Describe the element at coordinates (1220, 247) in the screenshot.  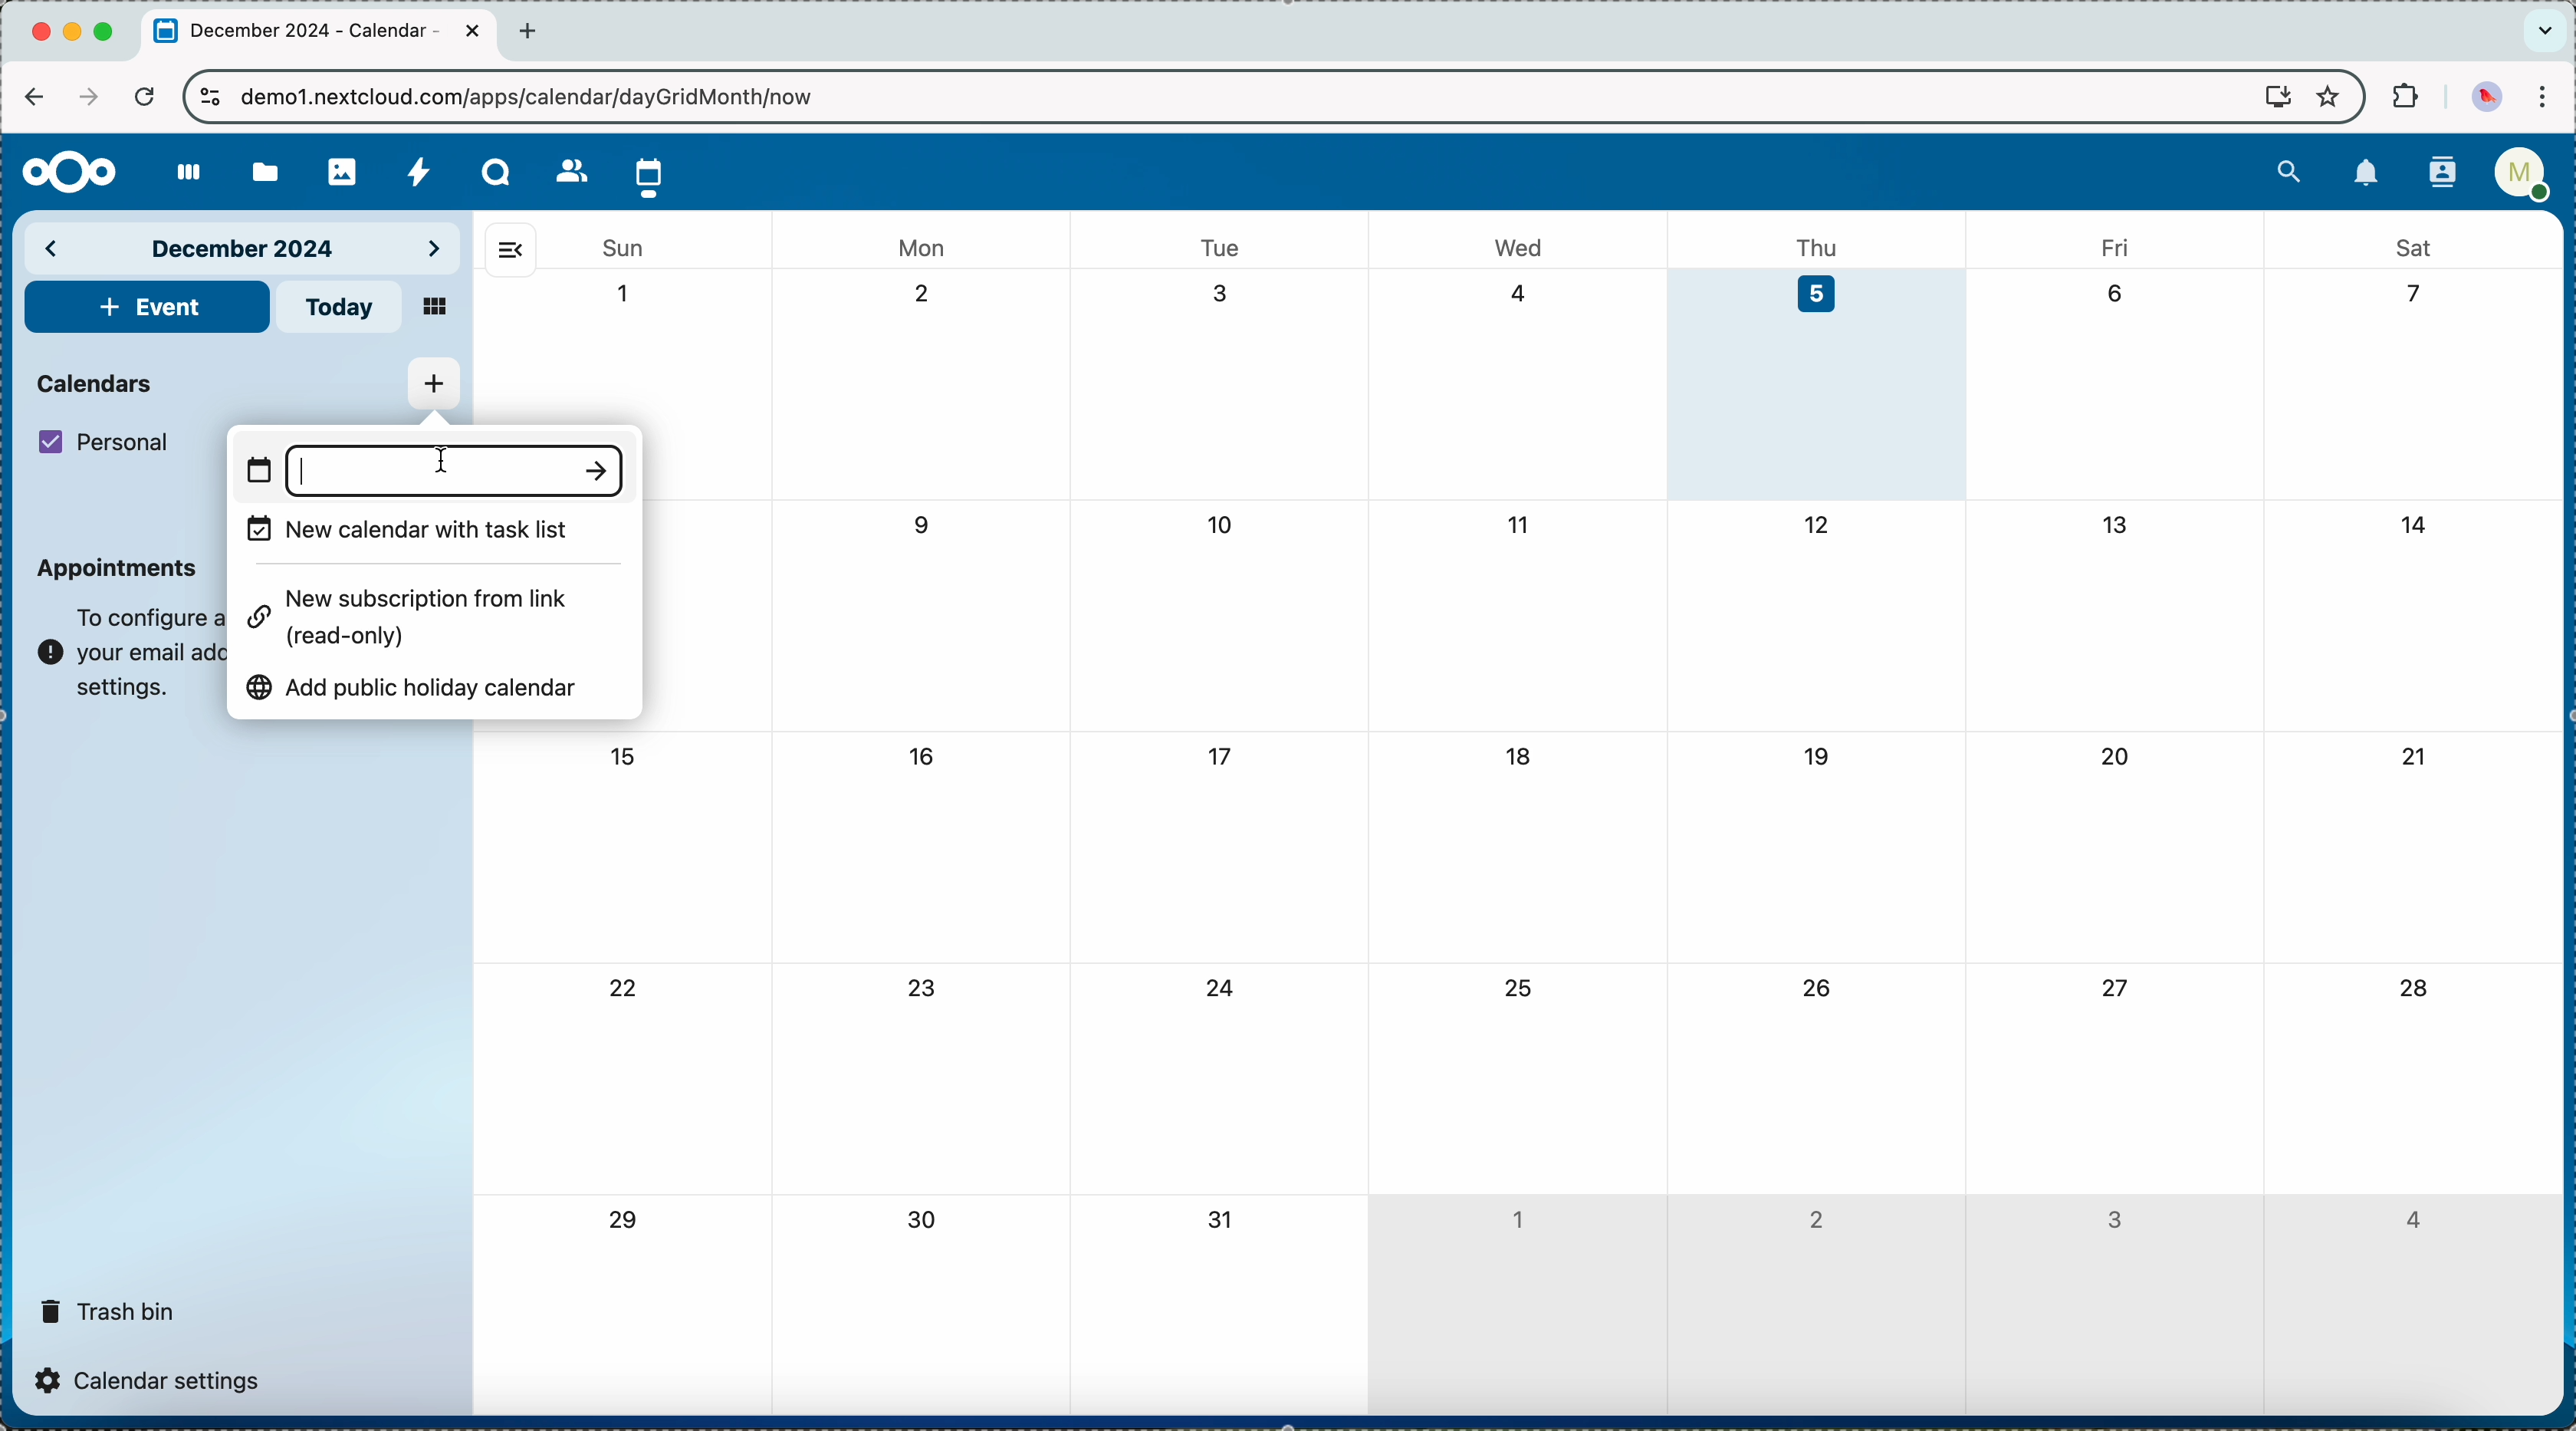
I see `tue` at that location.